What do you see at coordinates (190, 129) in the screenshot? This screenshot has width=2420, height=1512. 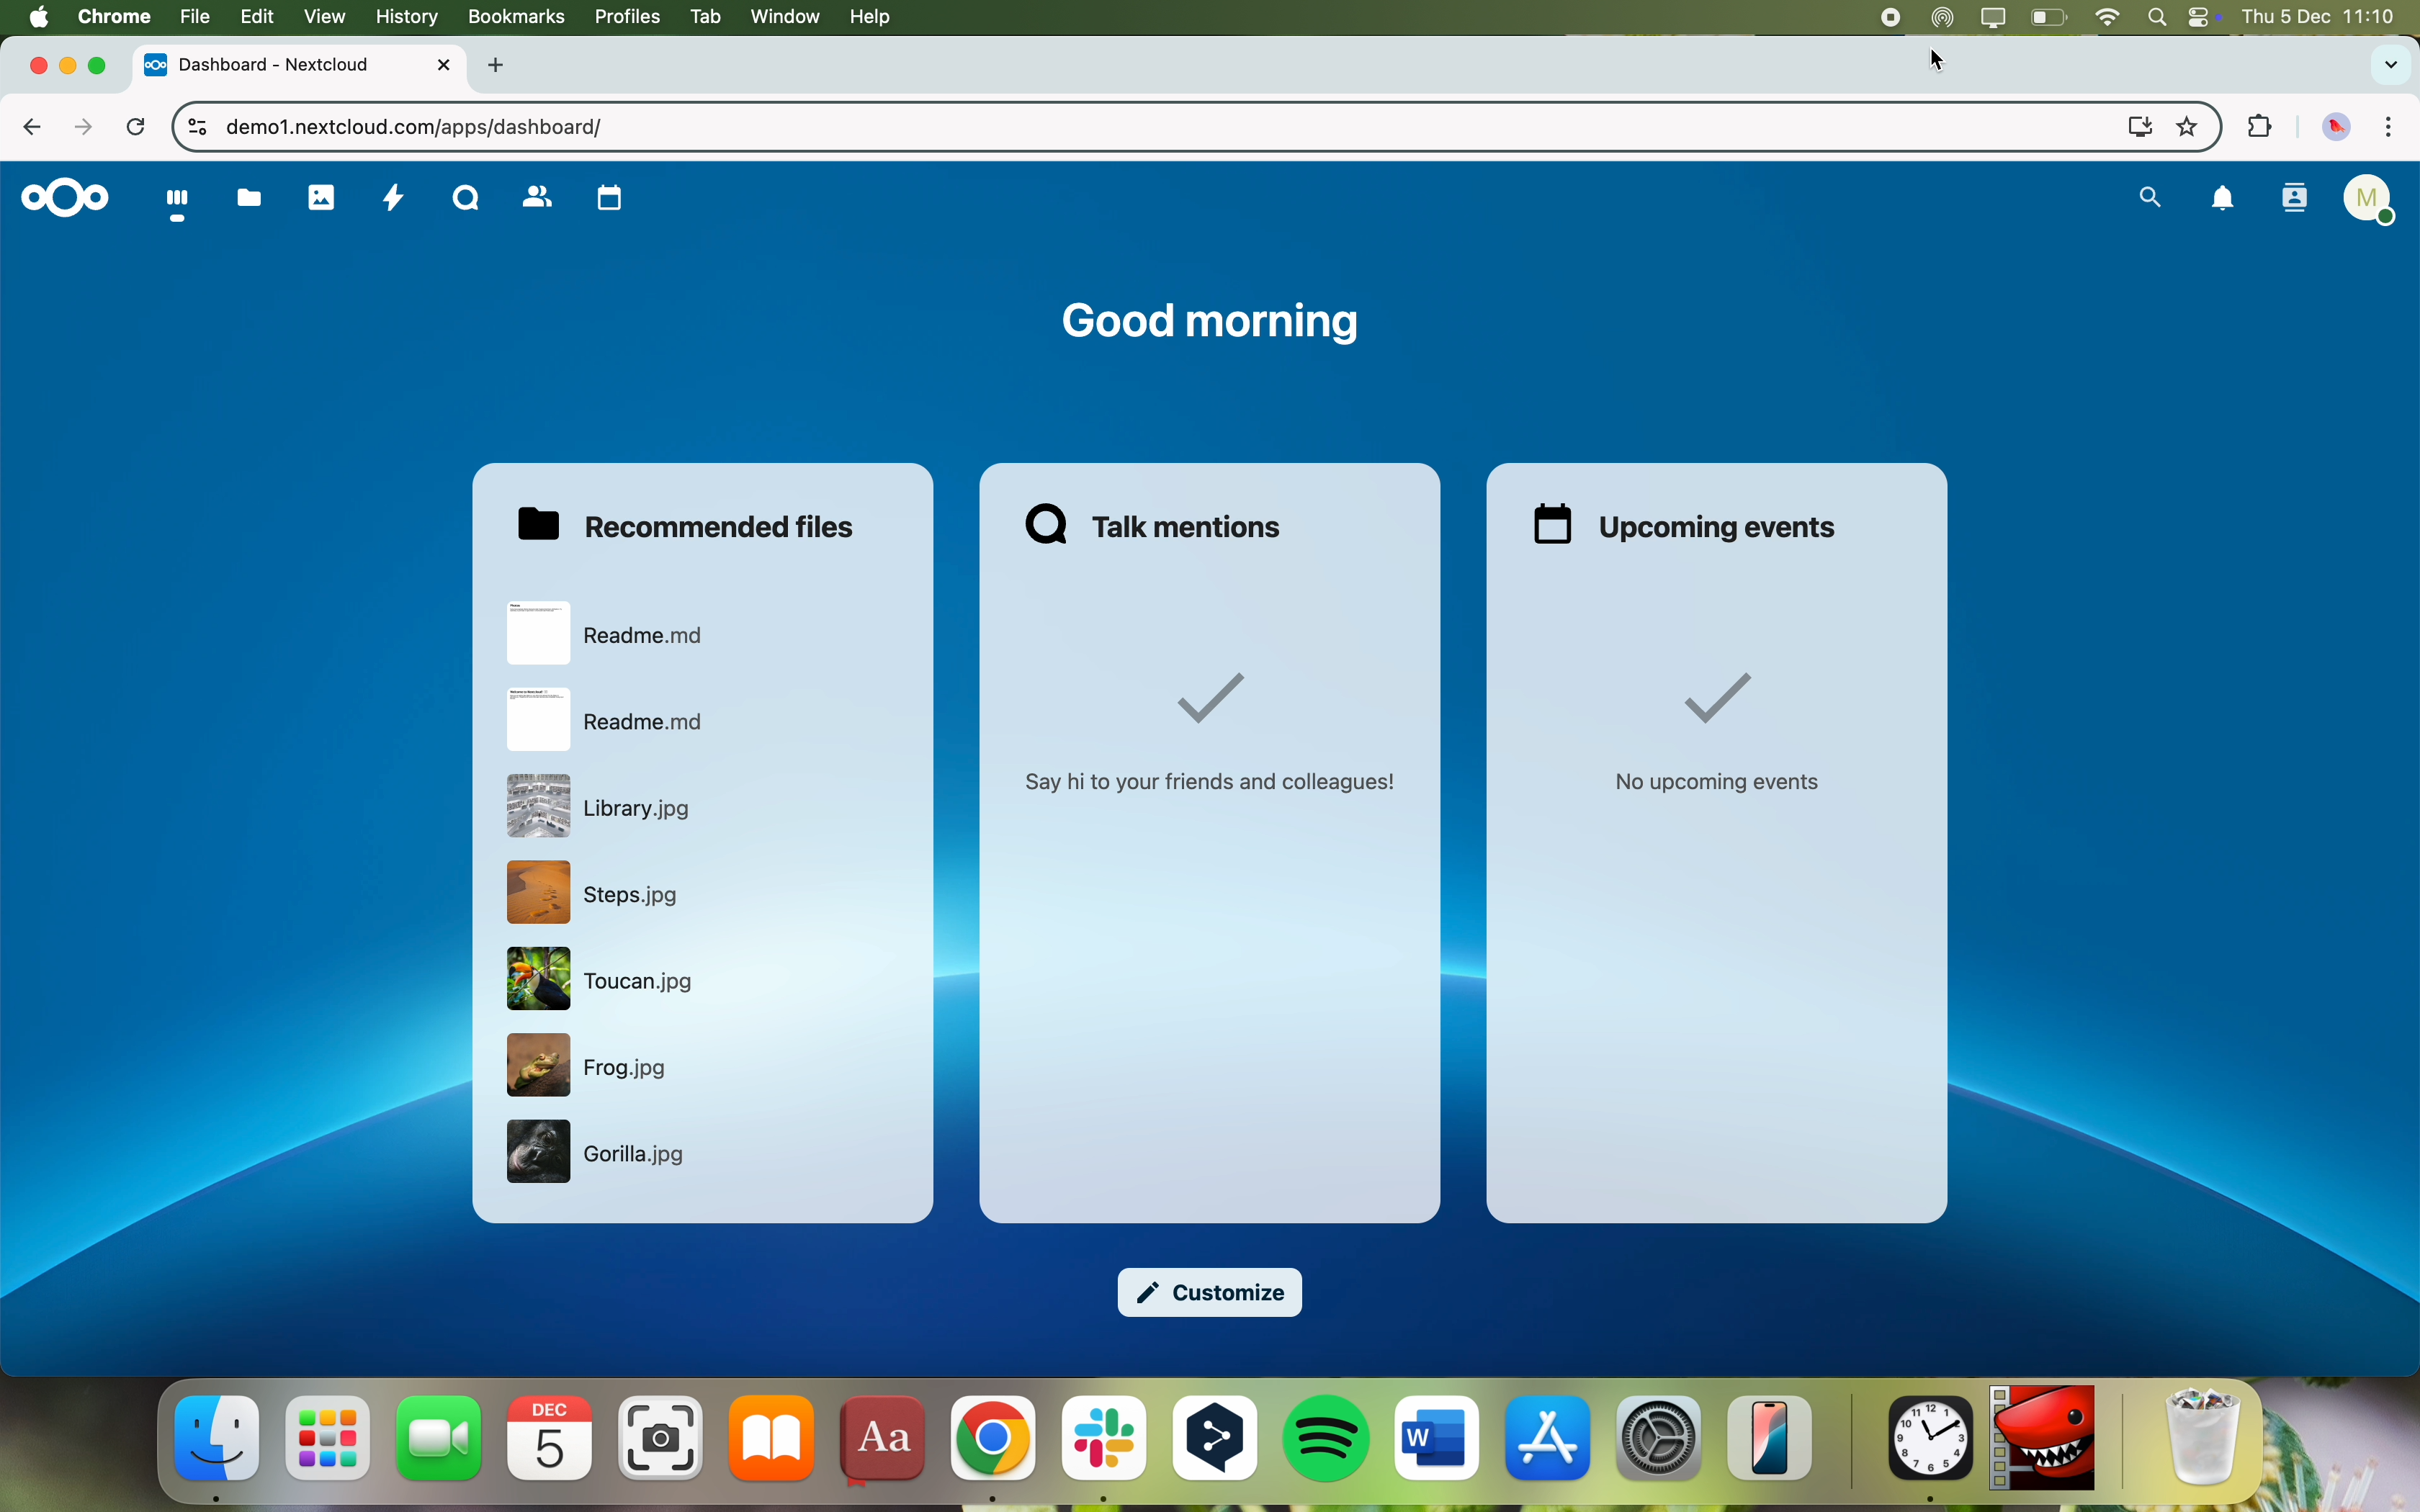 I see `controls` at bounding box center [190, 129].